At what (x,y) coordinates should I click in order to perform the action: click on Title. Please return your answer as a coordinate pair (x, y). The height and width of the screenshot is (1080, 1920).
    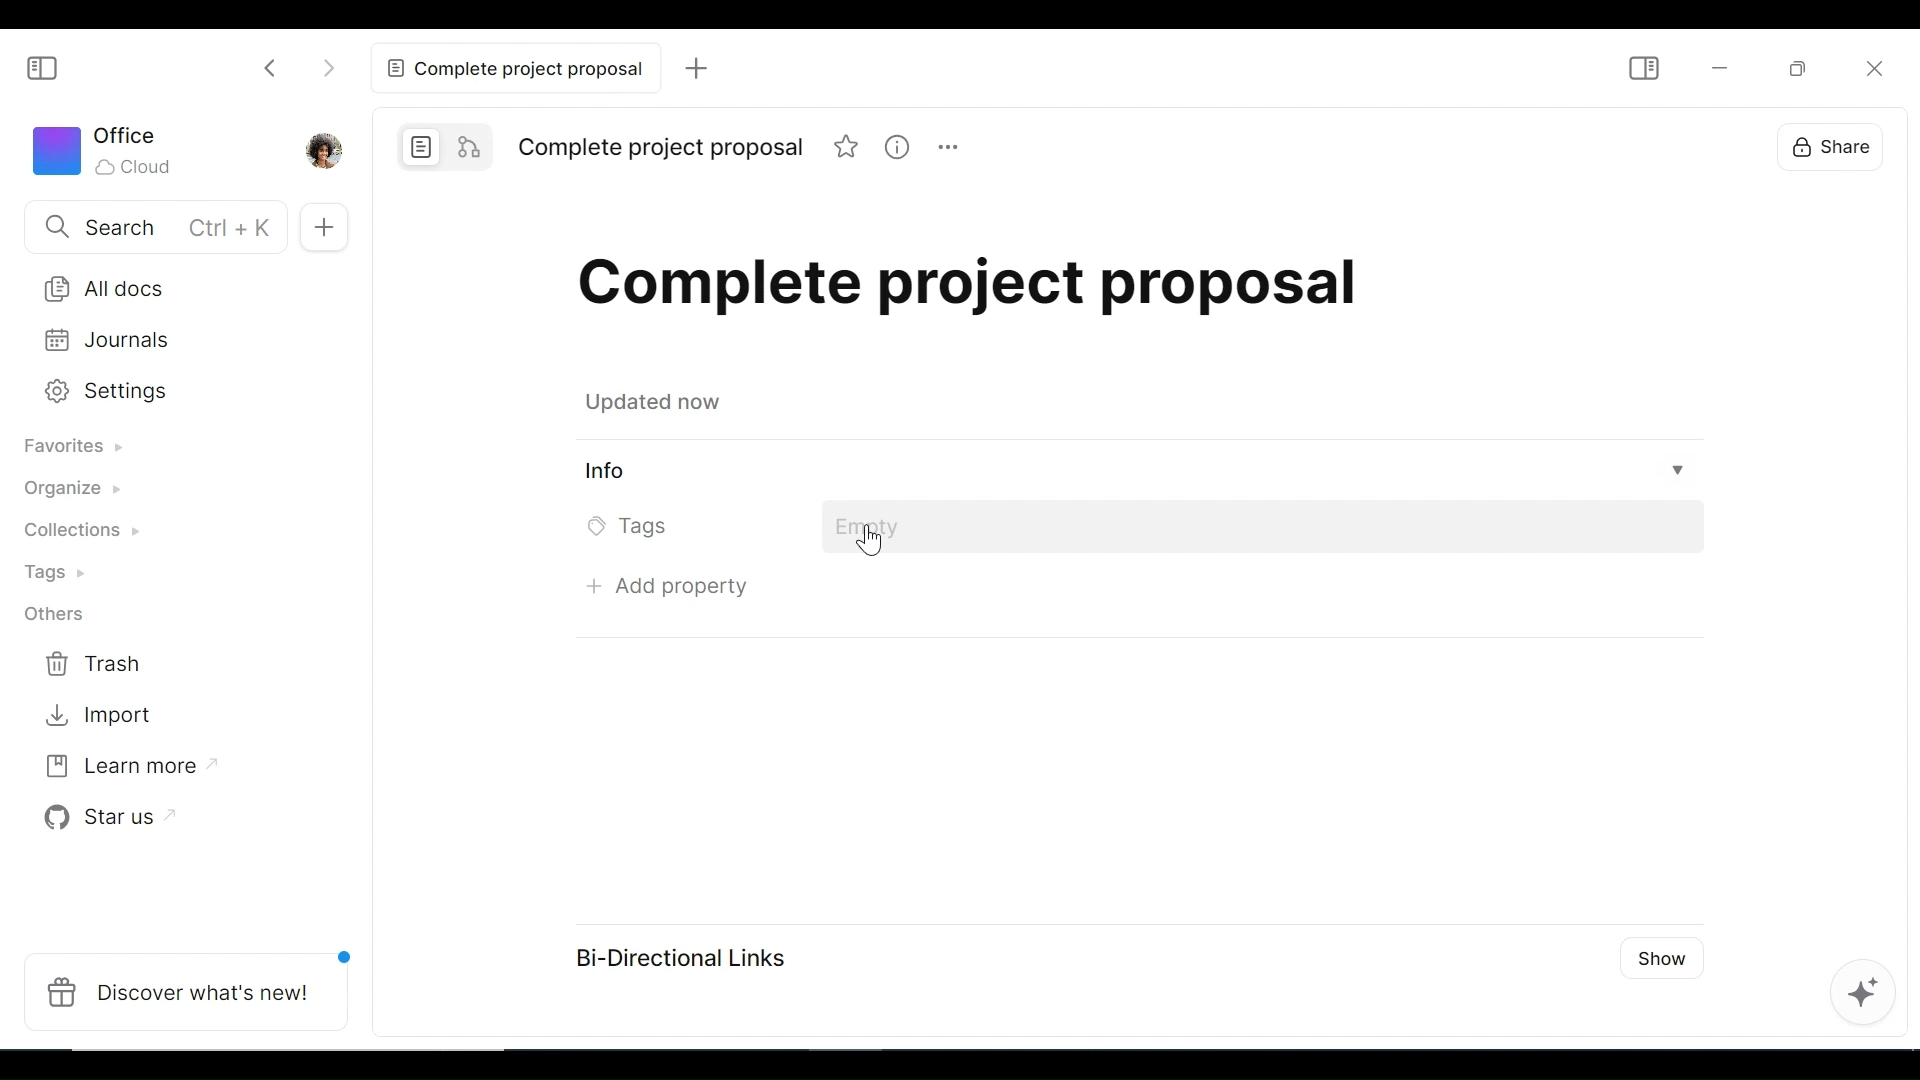
    Looking at the image, I should click on (661, 145).